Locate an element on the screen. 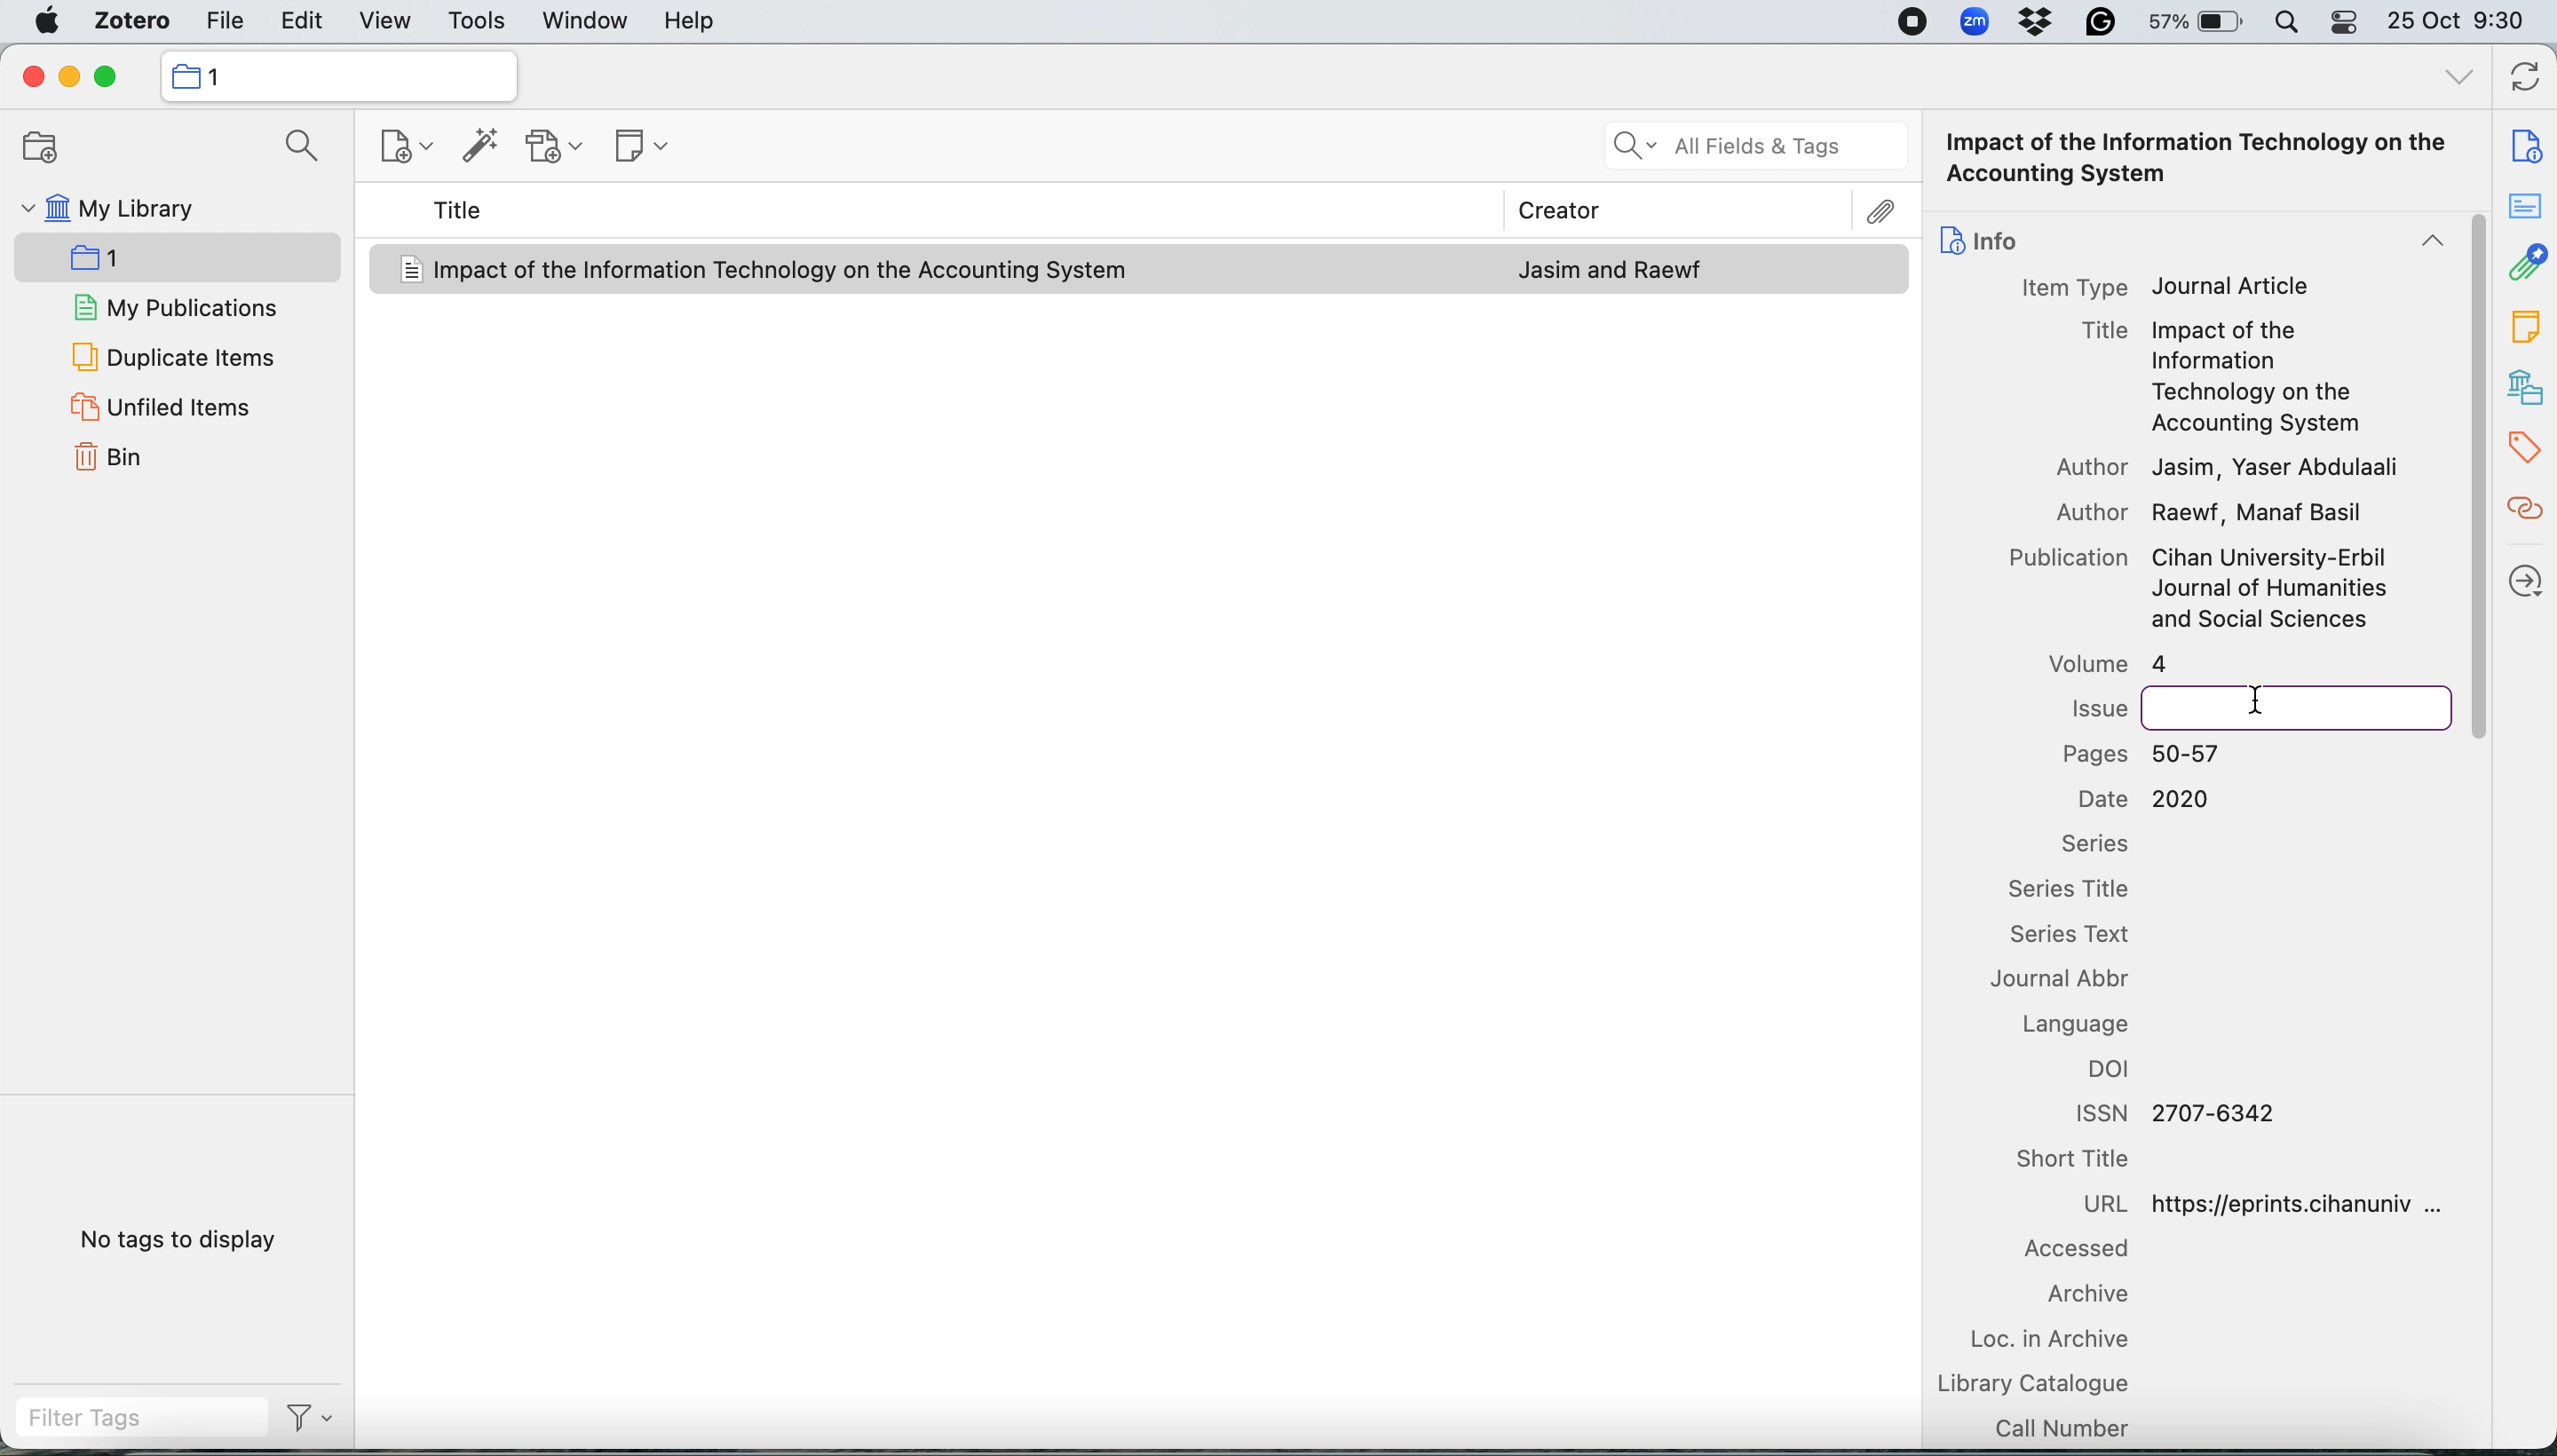 Image resolution: width=2557 pixels, height=1456 pixels. spotlight search is located at coordinates (2286, 23).